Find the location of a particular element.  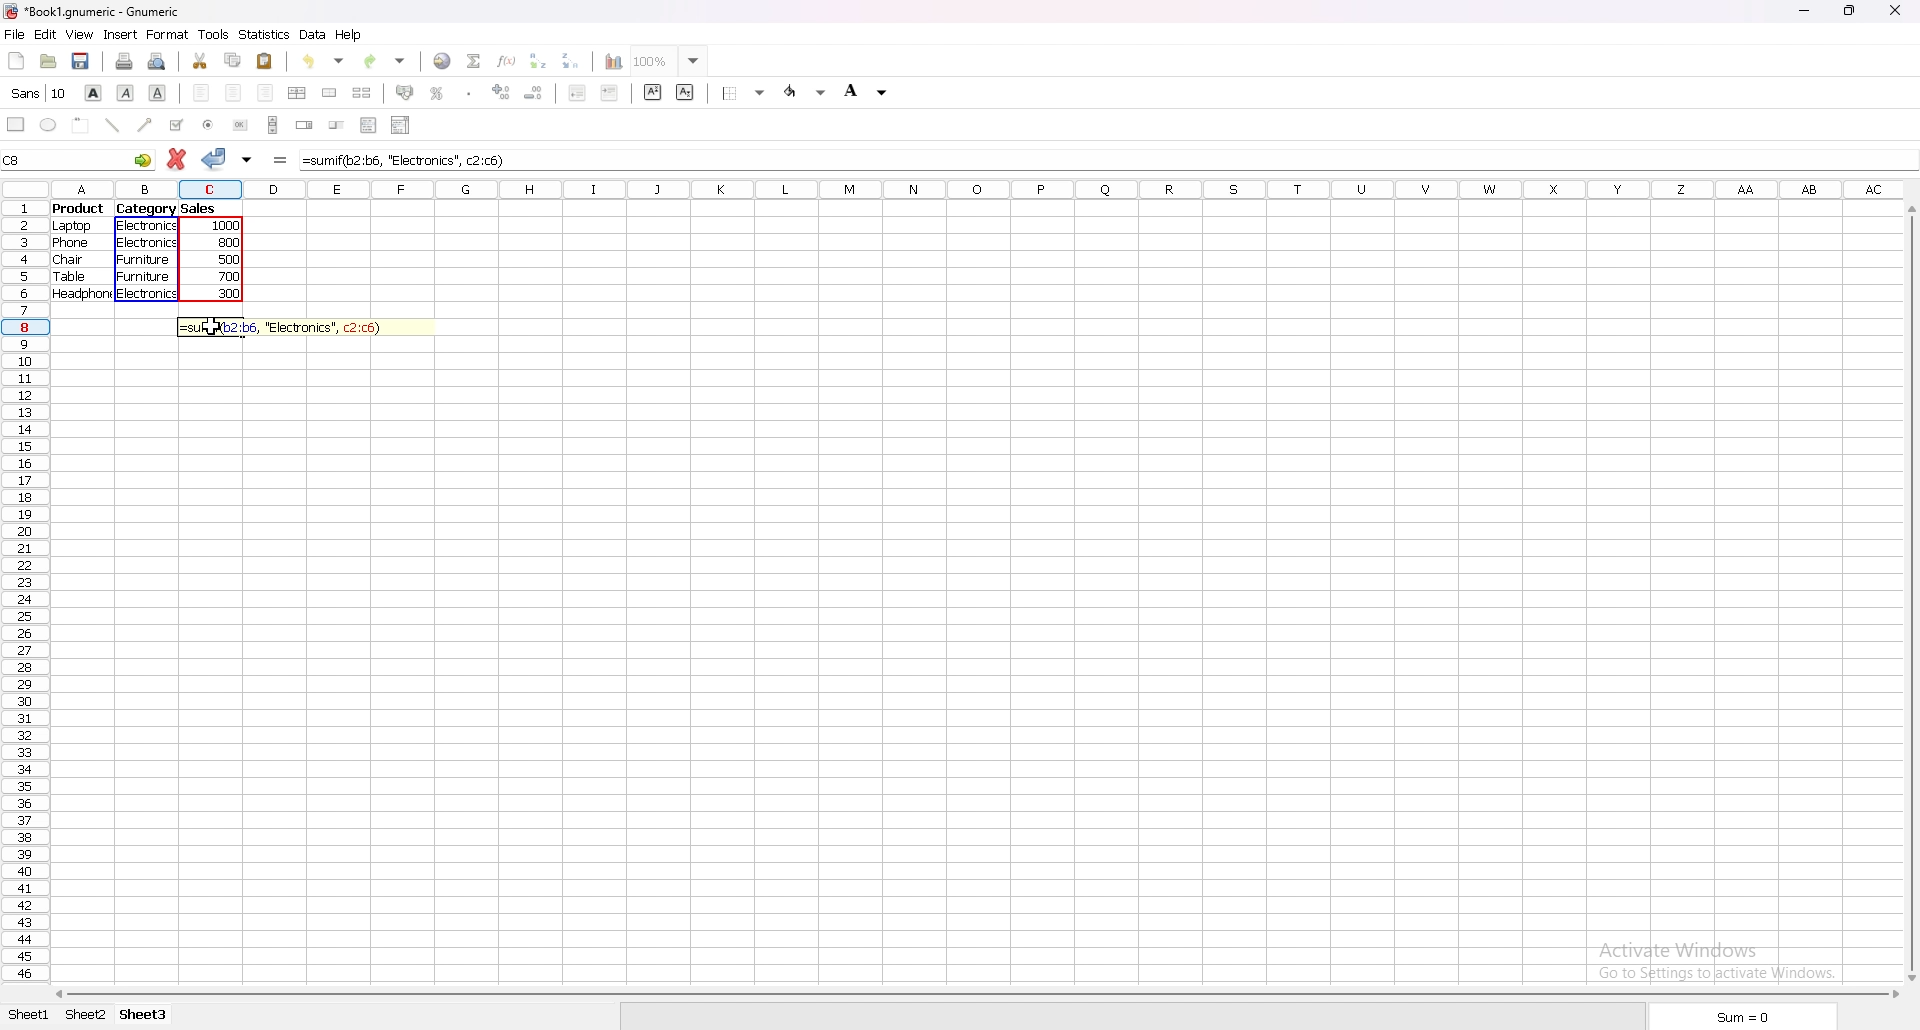

copy is located at coordinates (234, 59).